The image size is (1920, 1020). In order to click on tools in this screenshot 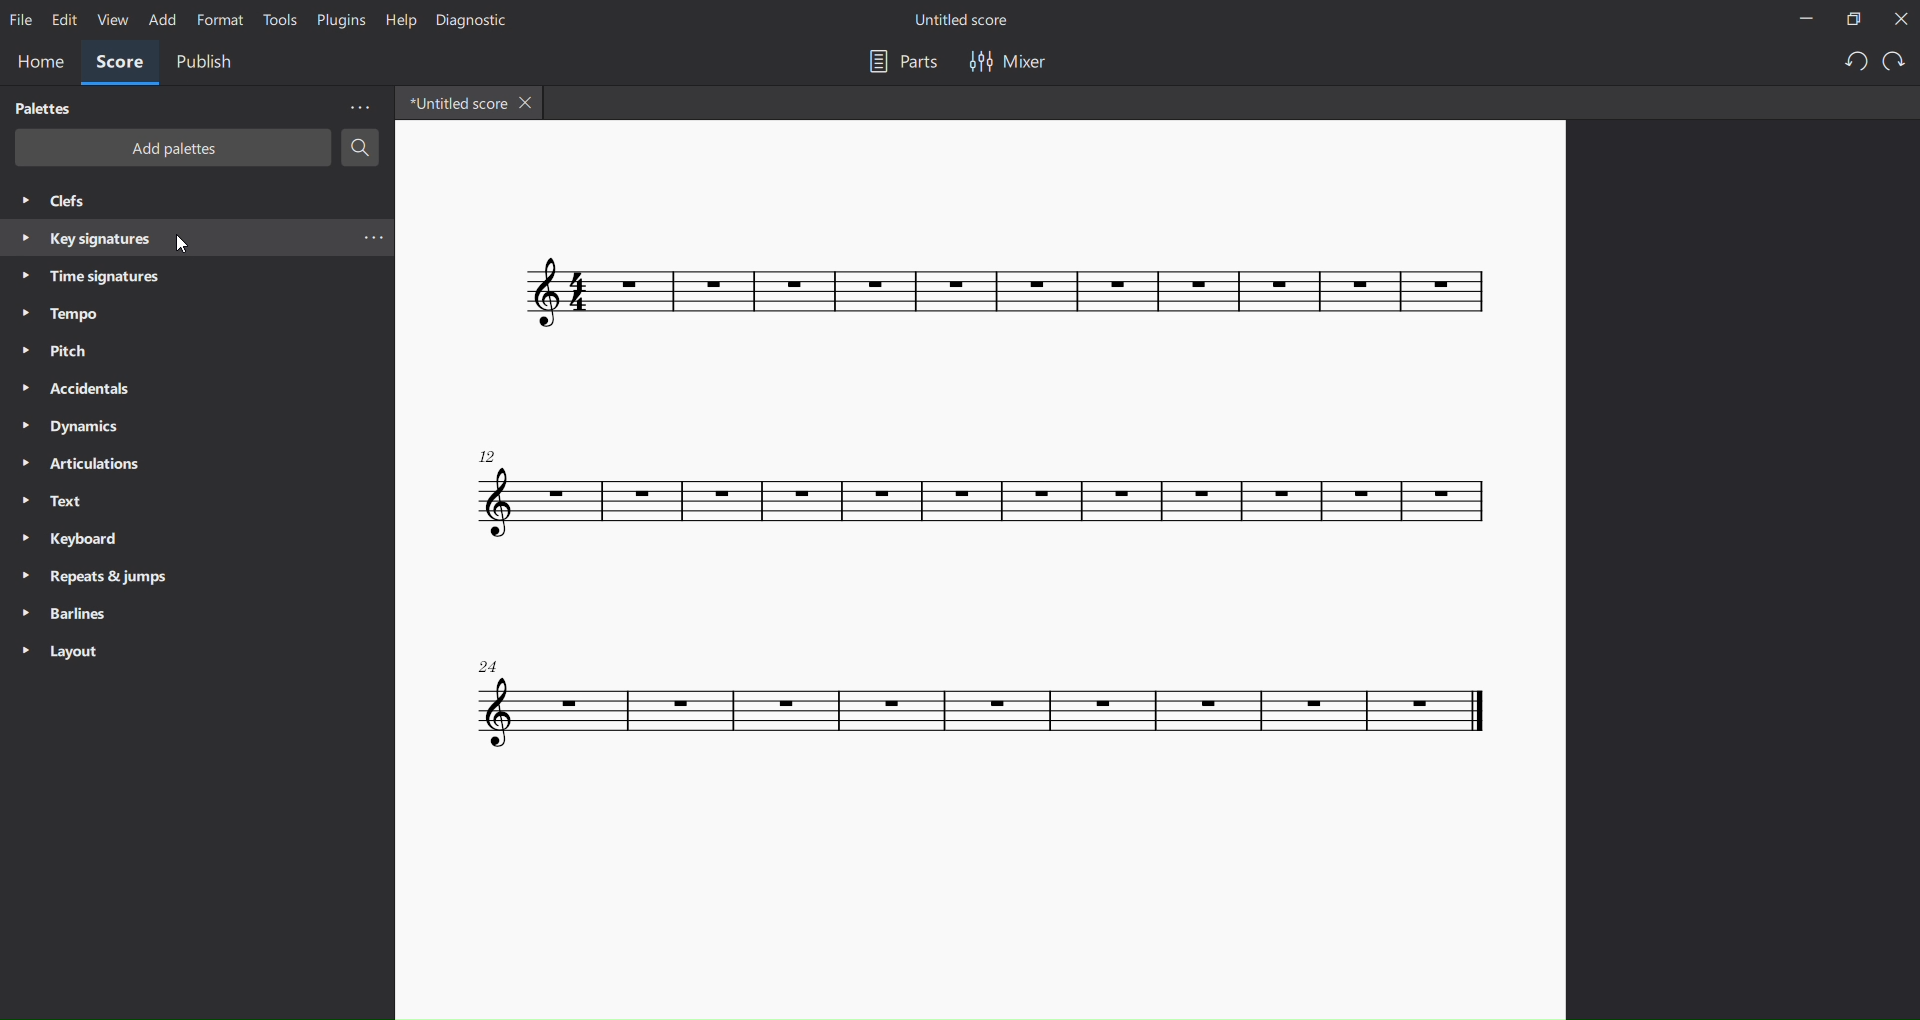, I will do `click(278, 17)`.